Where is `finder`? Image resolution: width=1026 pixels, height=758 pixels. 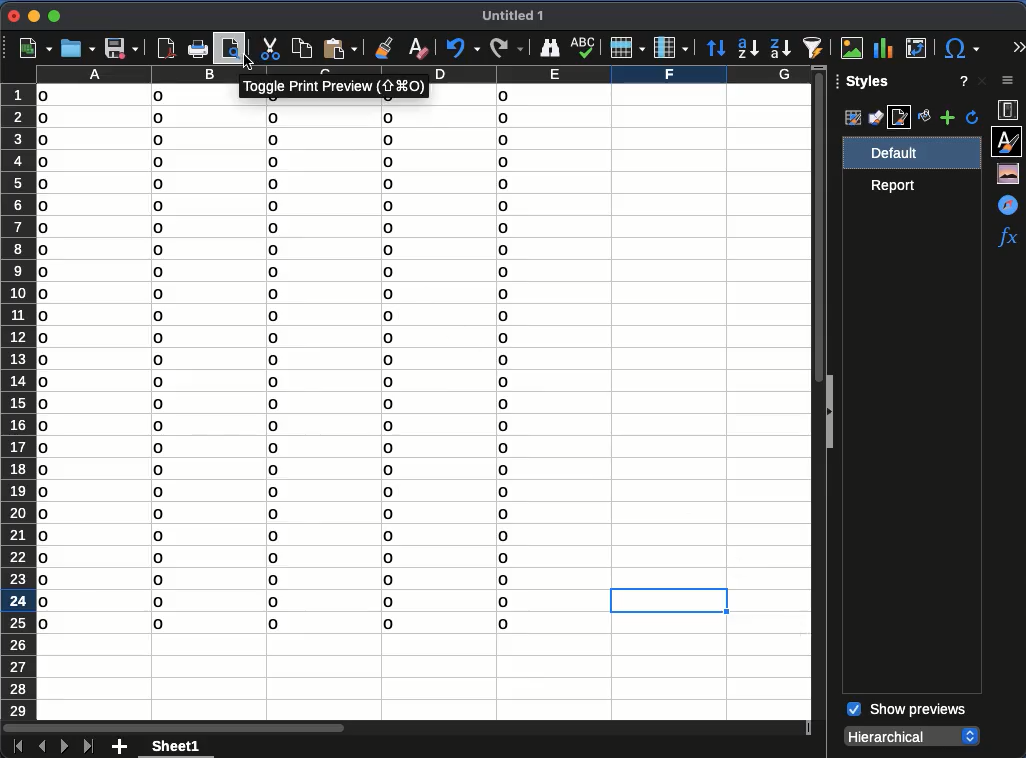
finder is located at coordinates (550, 47).